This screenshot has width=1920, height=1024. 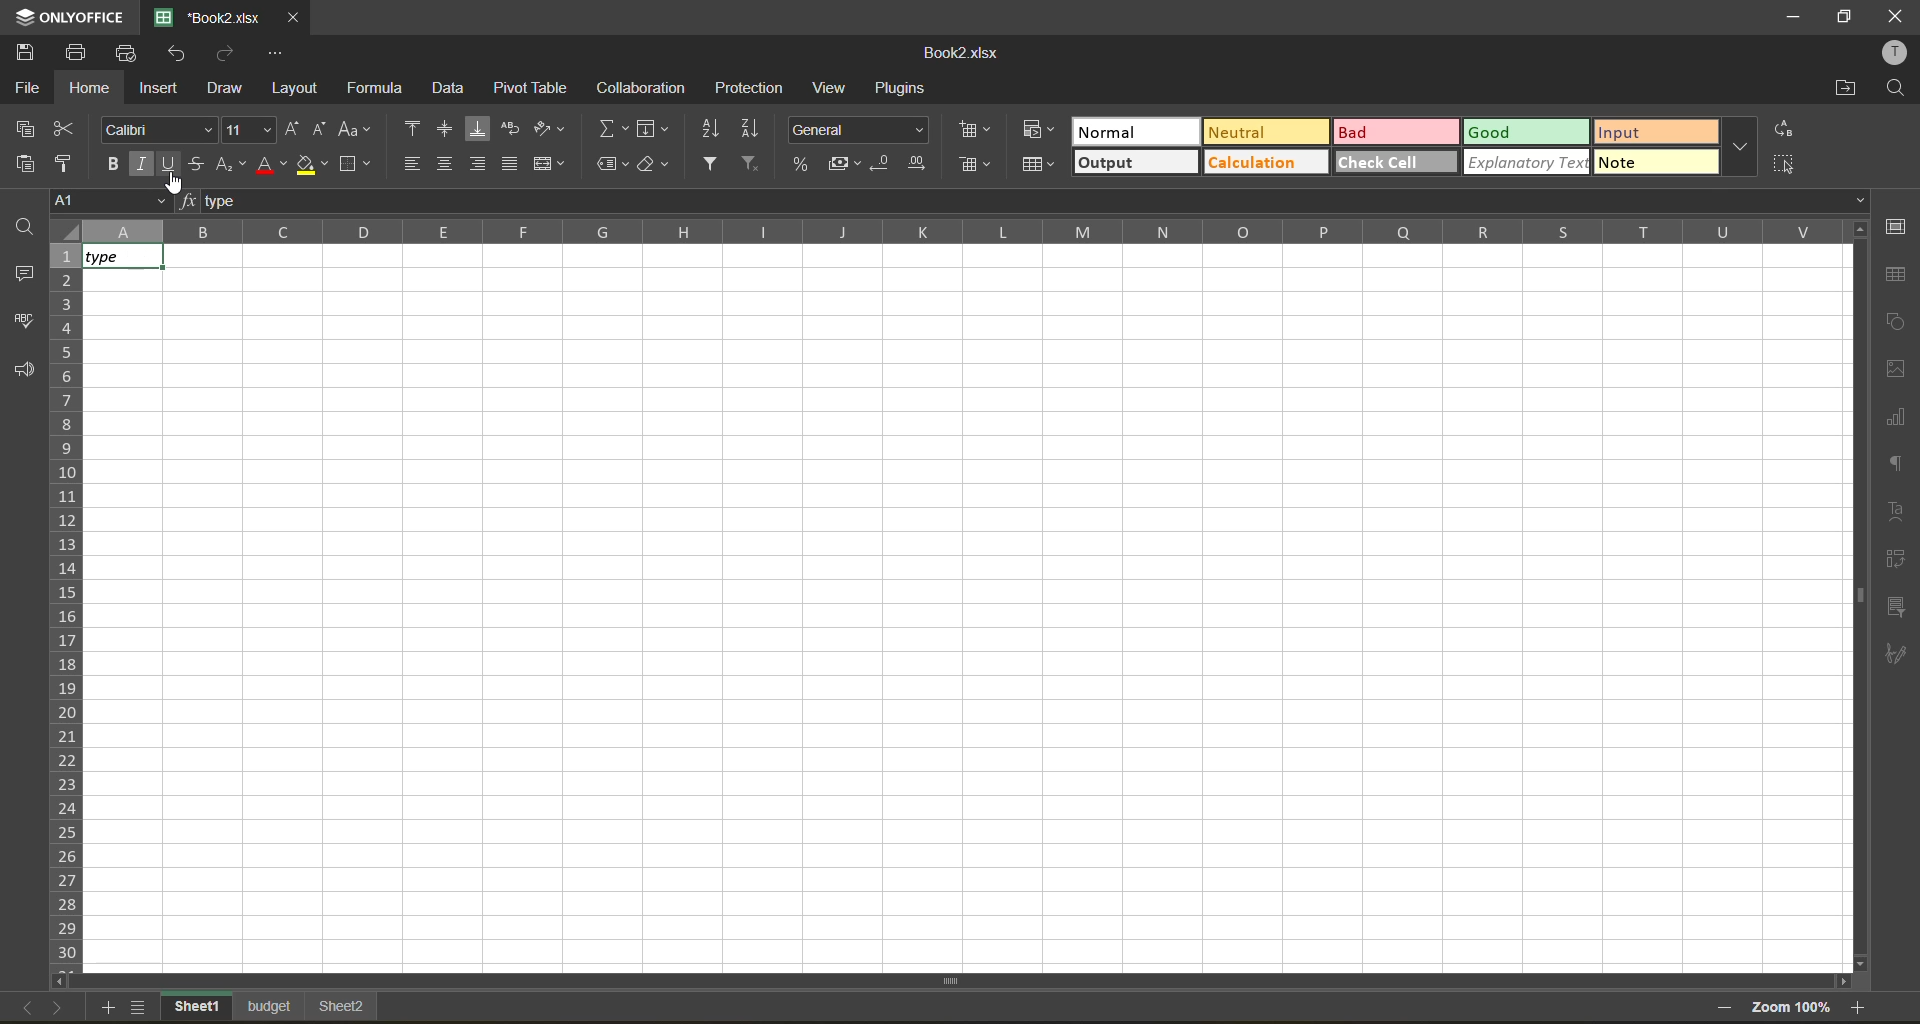 What do you see at coordinates (1895, 225) in the screenshot?
I see `cell settings` at bounding box center [1895, 225].